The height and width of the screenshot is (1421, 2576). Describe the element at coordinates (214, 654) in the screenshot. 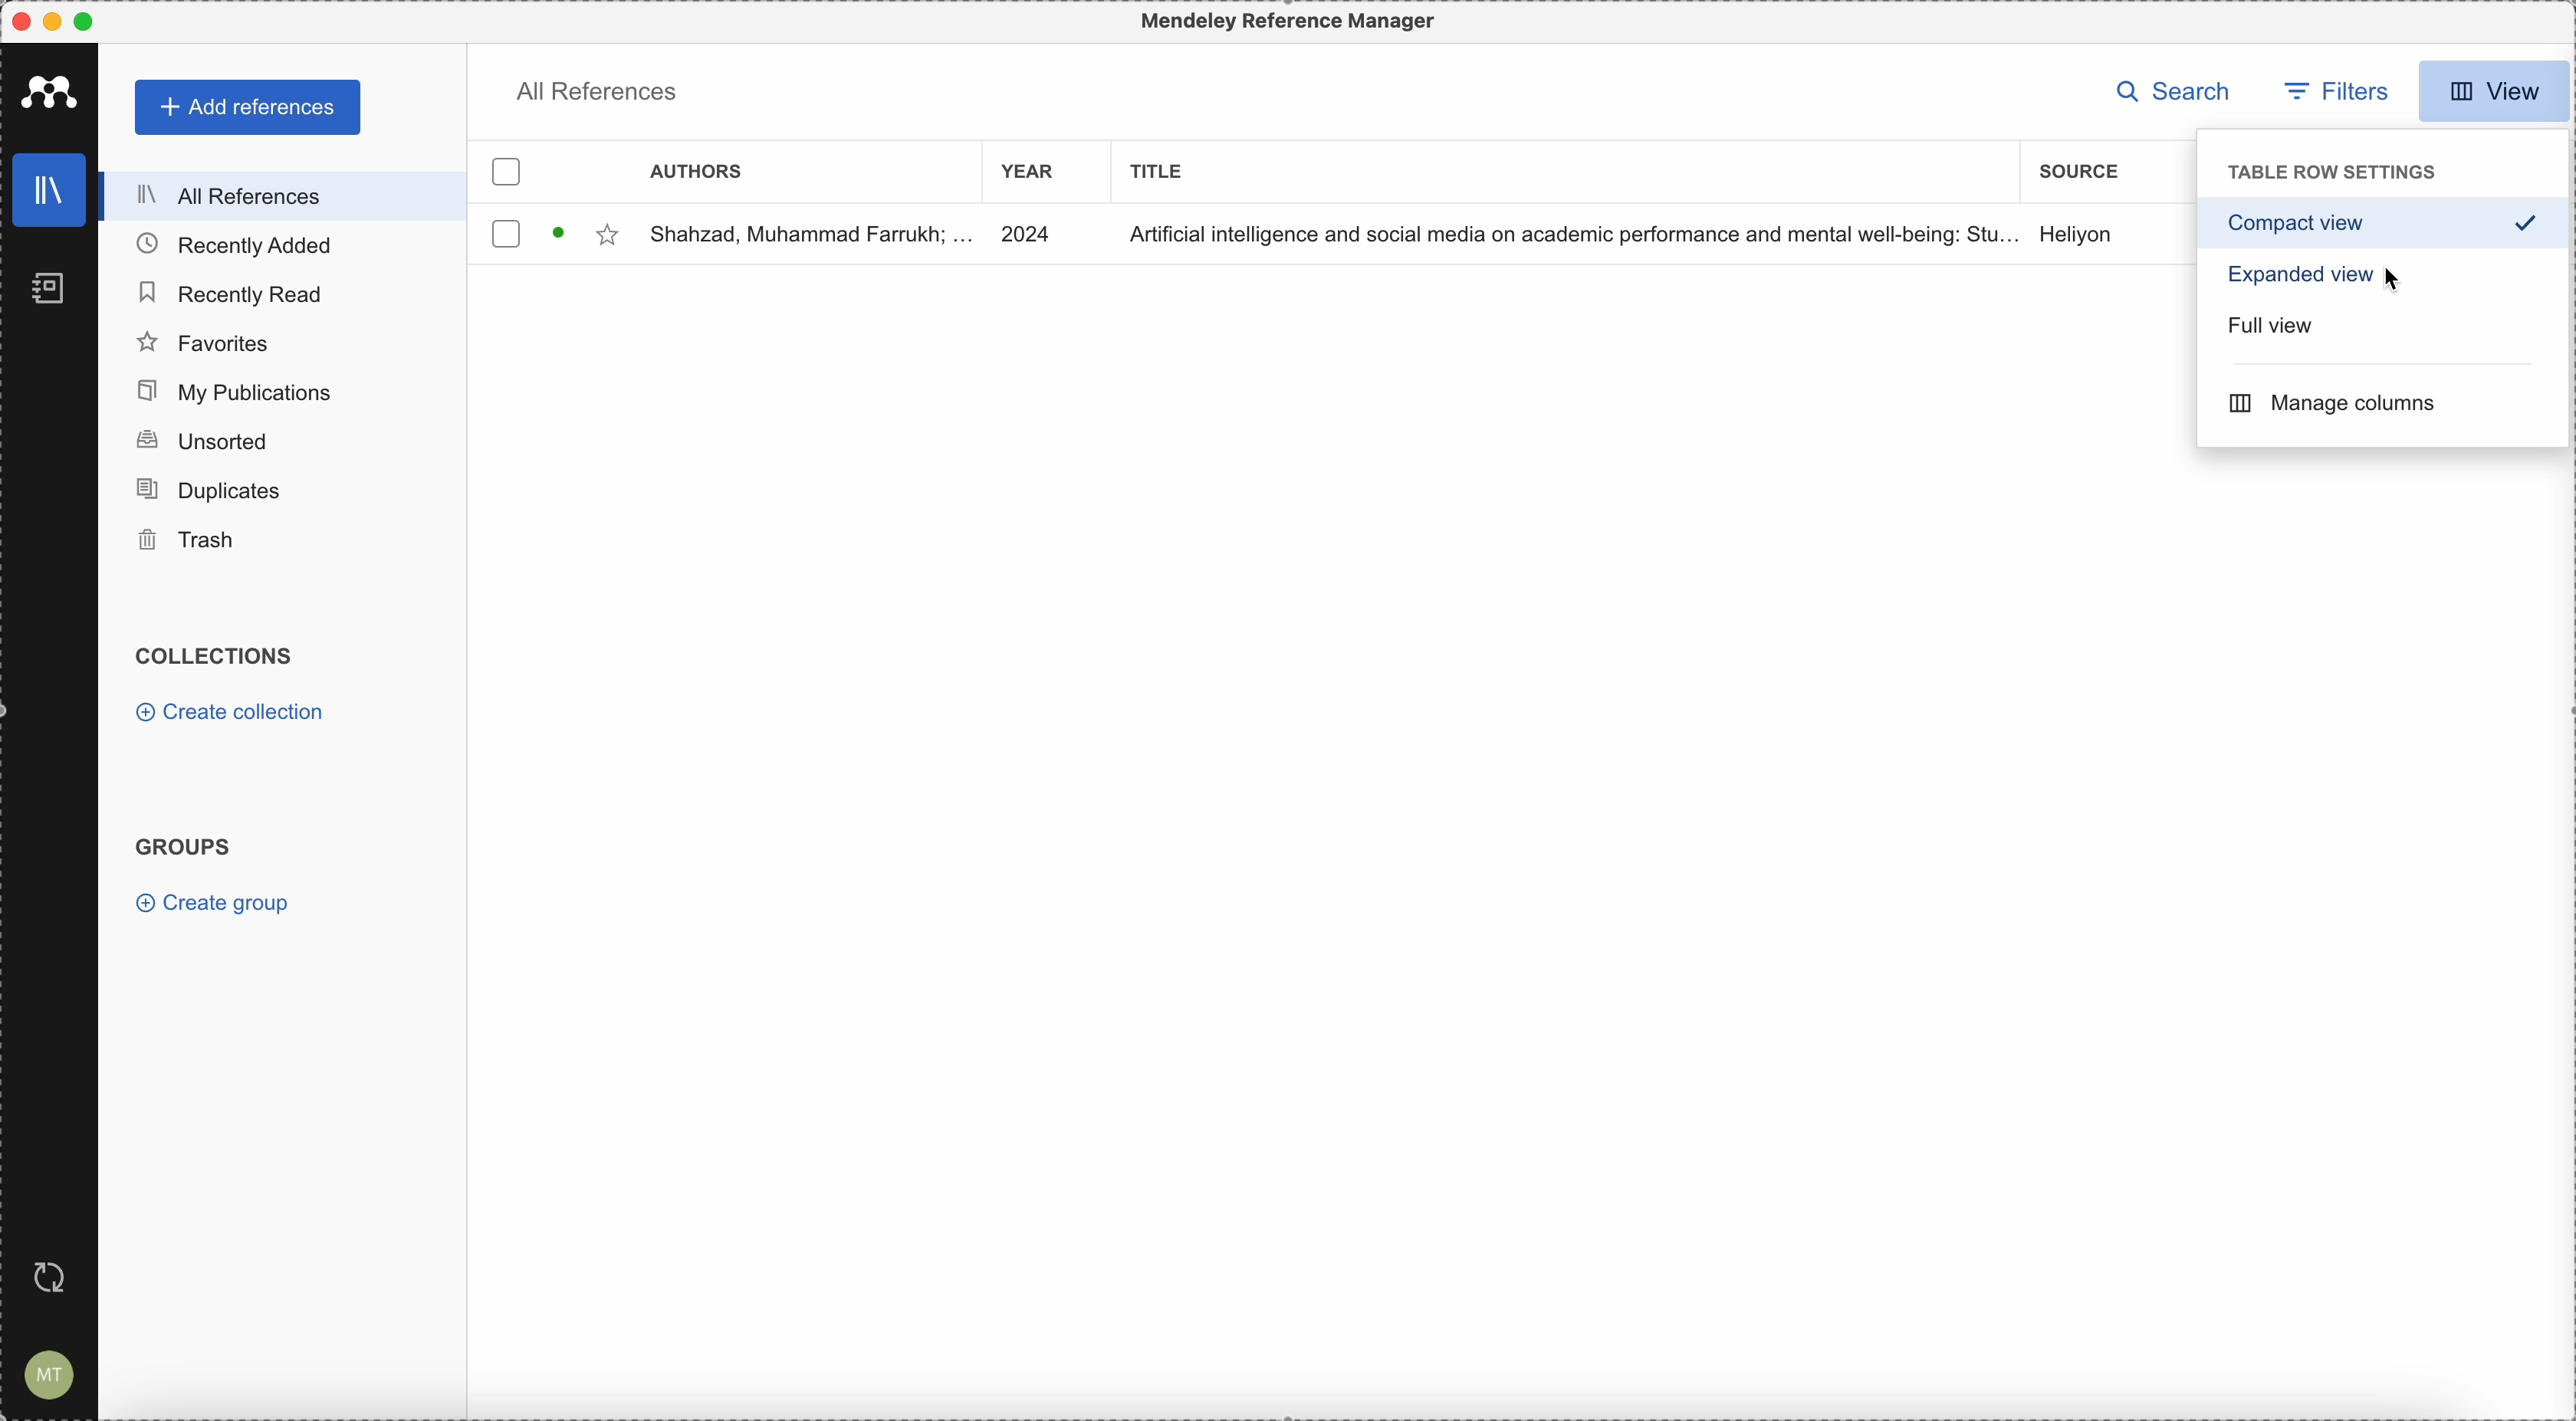

I see `collections` at that location.